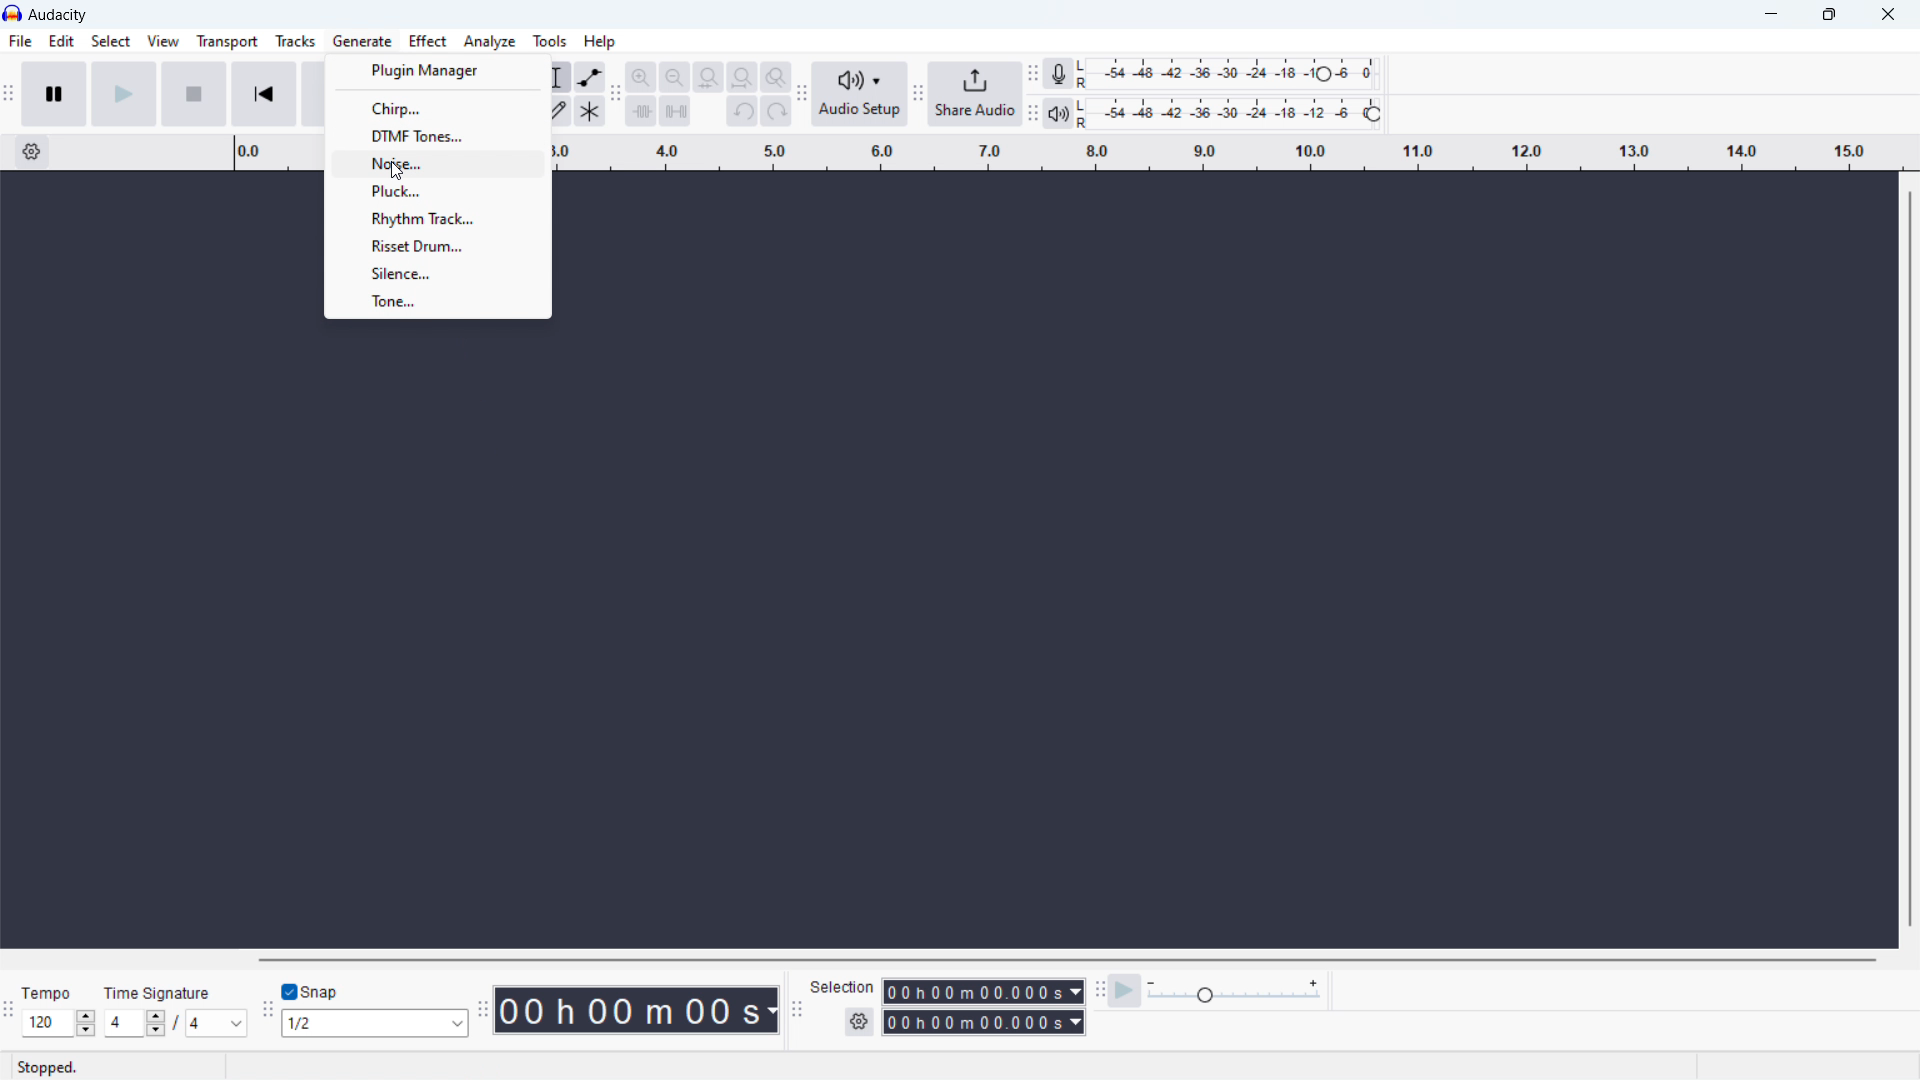 The height and width of the screenshot is (1080, 1920). What do you see at coordinates (636, 1010) in the screenshot?
I see `timestamp` at bounding box center [636, 1010].